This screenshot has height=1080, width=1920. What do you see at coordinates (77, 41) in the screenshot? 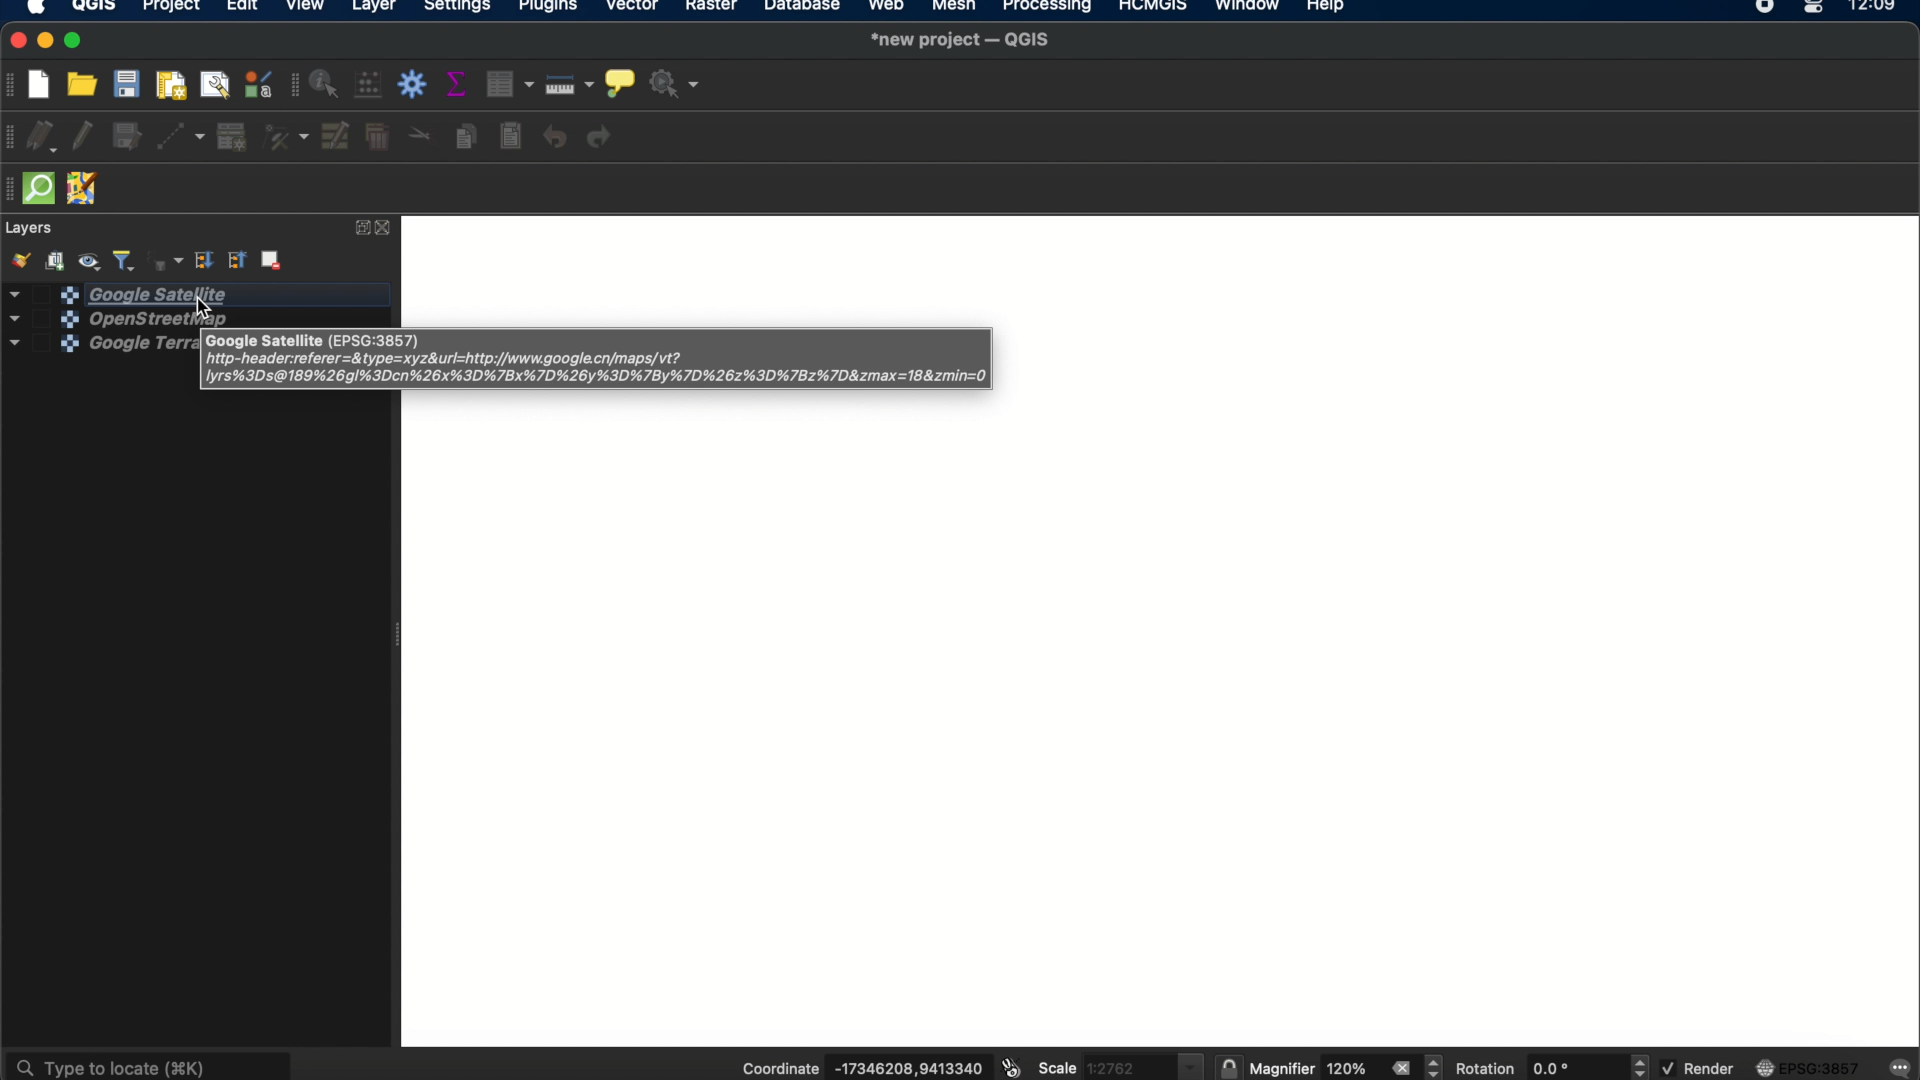
I see `maximize` at bounding box center [77, 41].